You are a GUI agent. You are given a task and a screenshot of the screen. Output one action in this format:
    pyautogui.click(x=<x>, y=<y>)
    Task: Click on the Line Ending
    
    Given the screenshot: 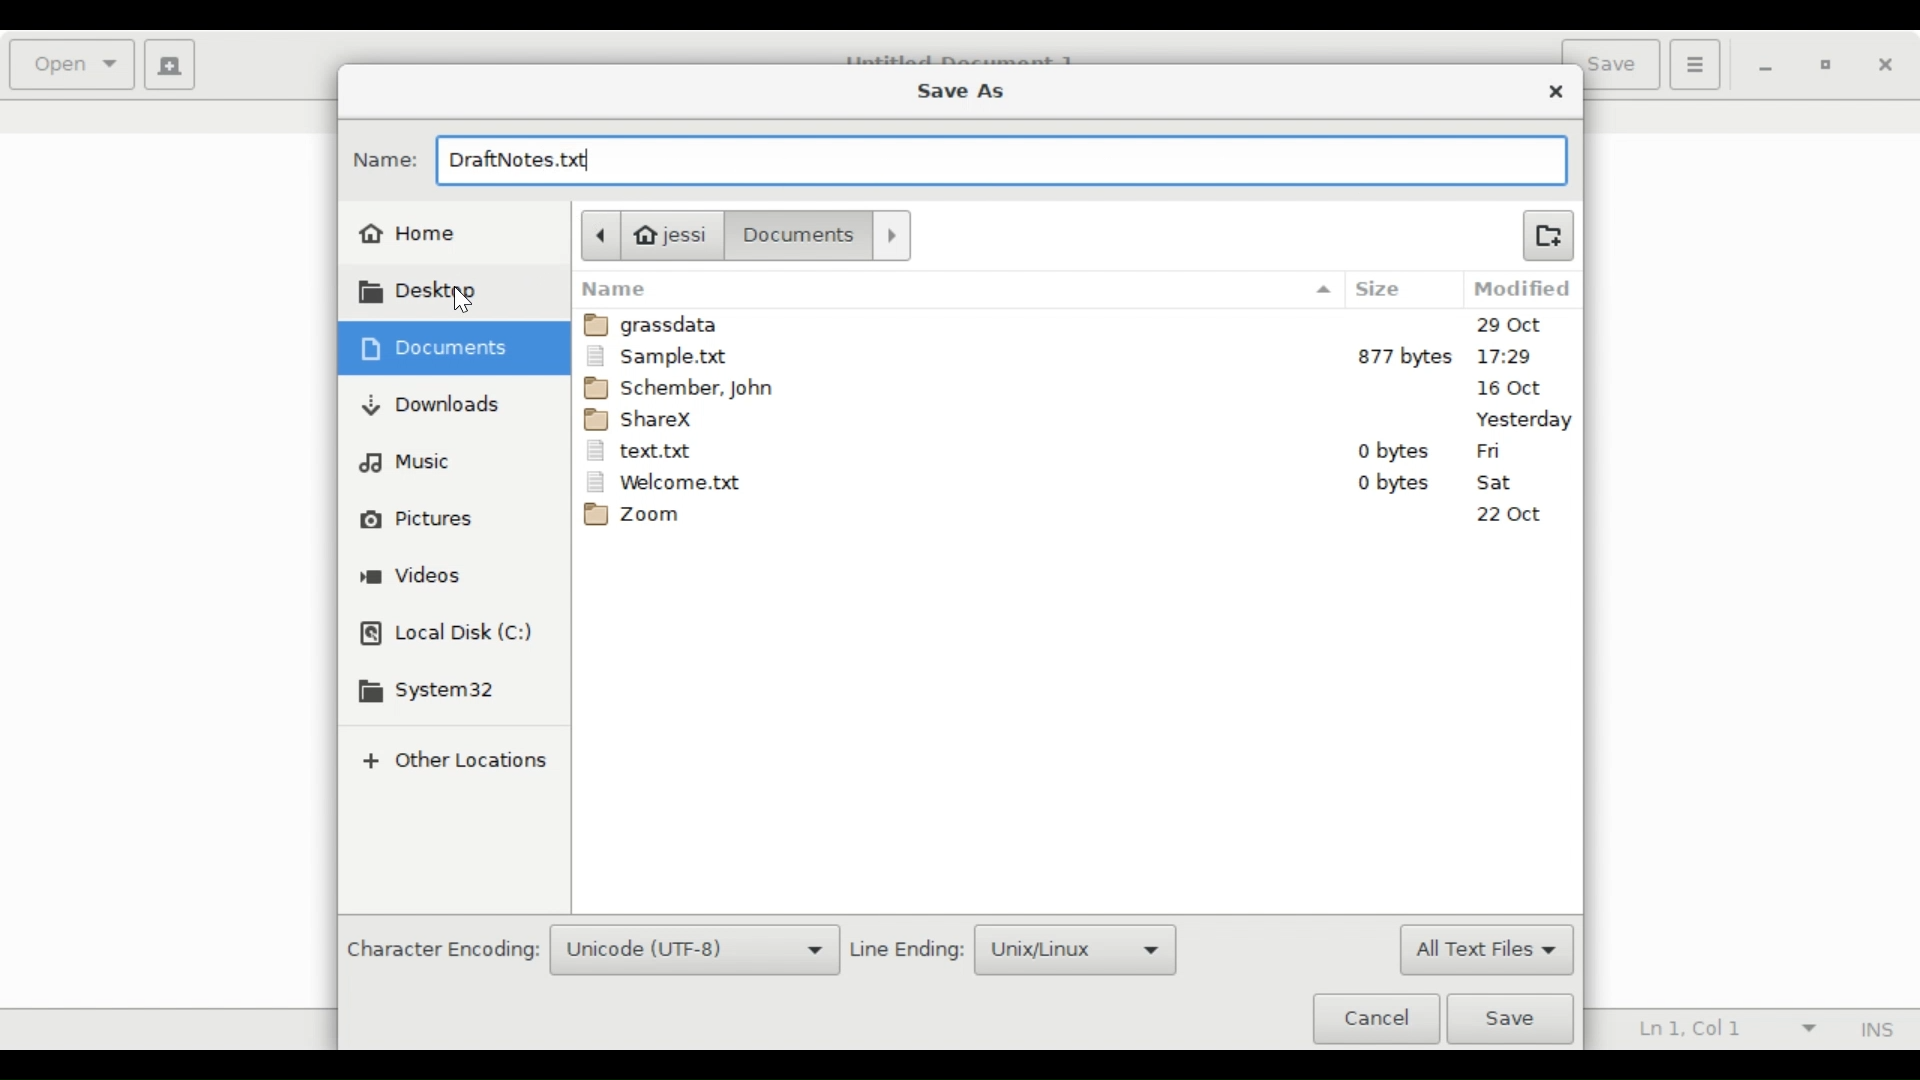 What is the action you would take?
    pyautogui.click(x=908, y=950)
    